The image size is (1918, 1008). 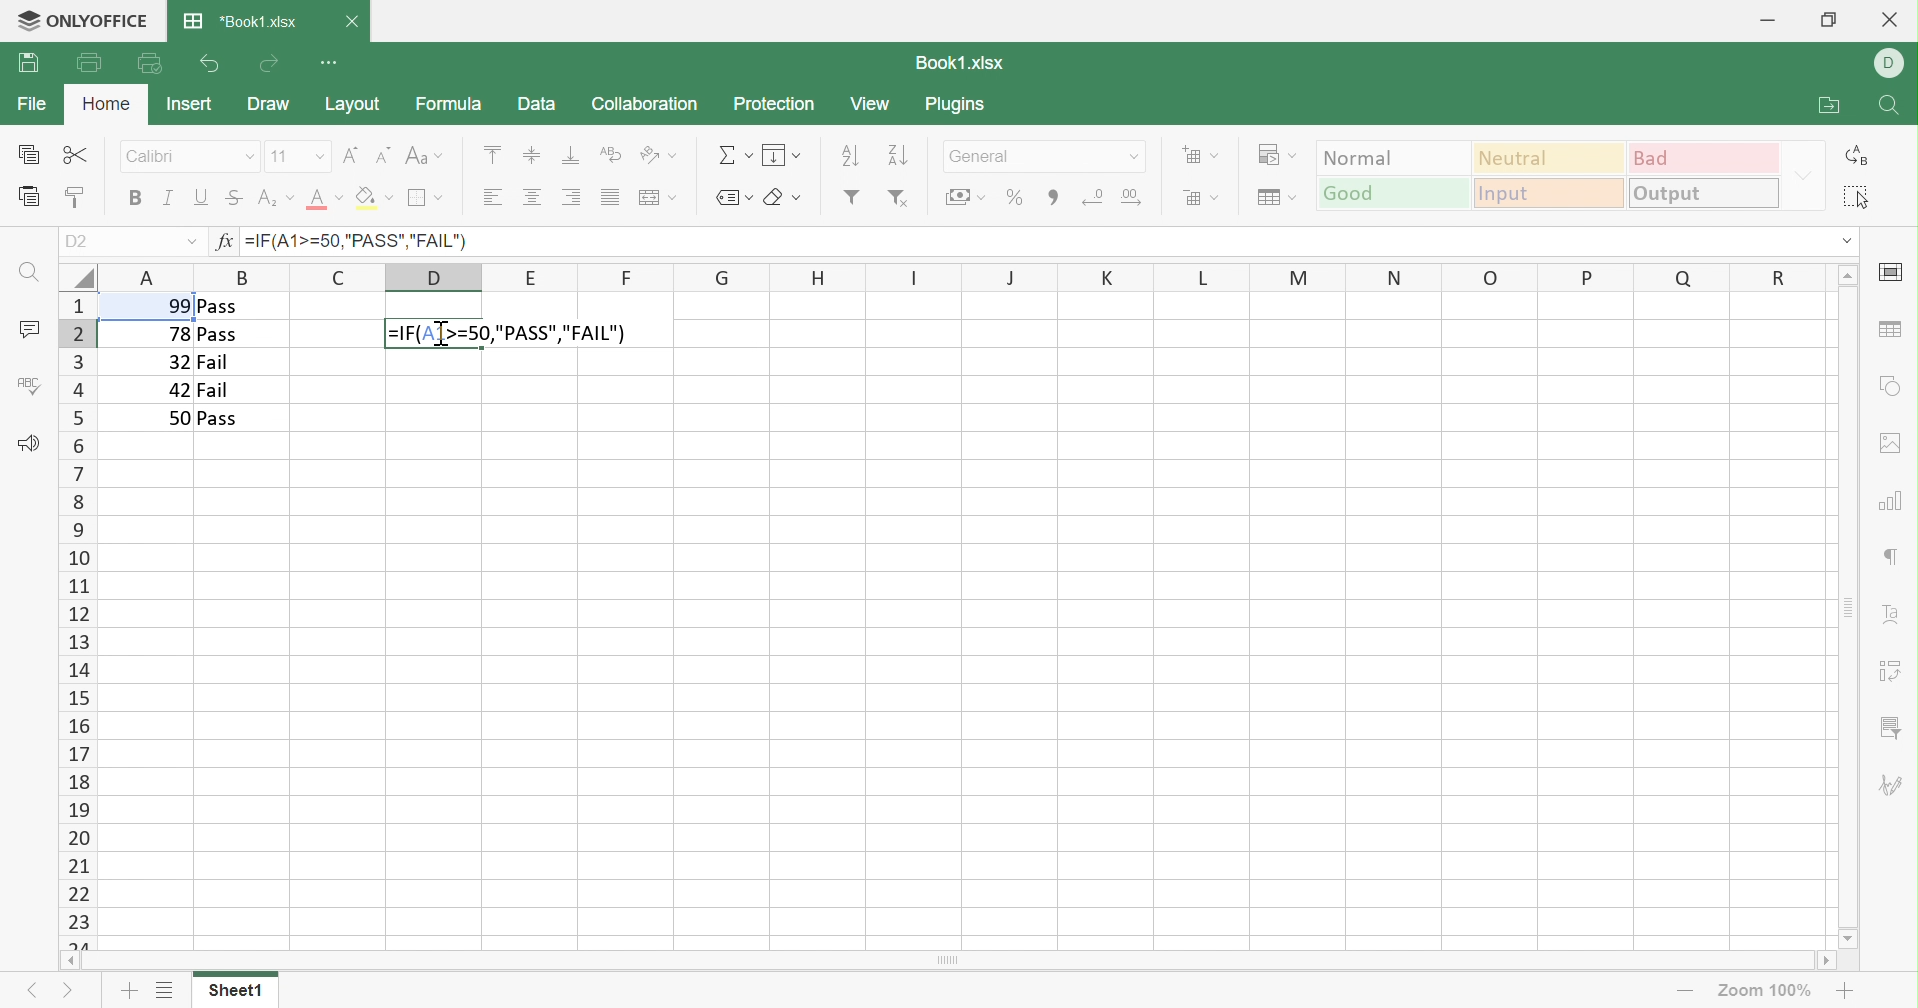 What do you see at coordinates (31, 154) in the screenshot?
I see `Copy` at bounding box center [31, 154].